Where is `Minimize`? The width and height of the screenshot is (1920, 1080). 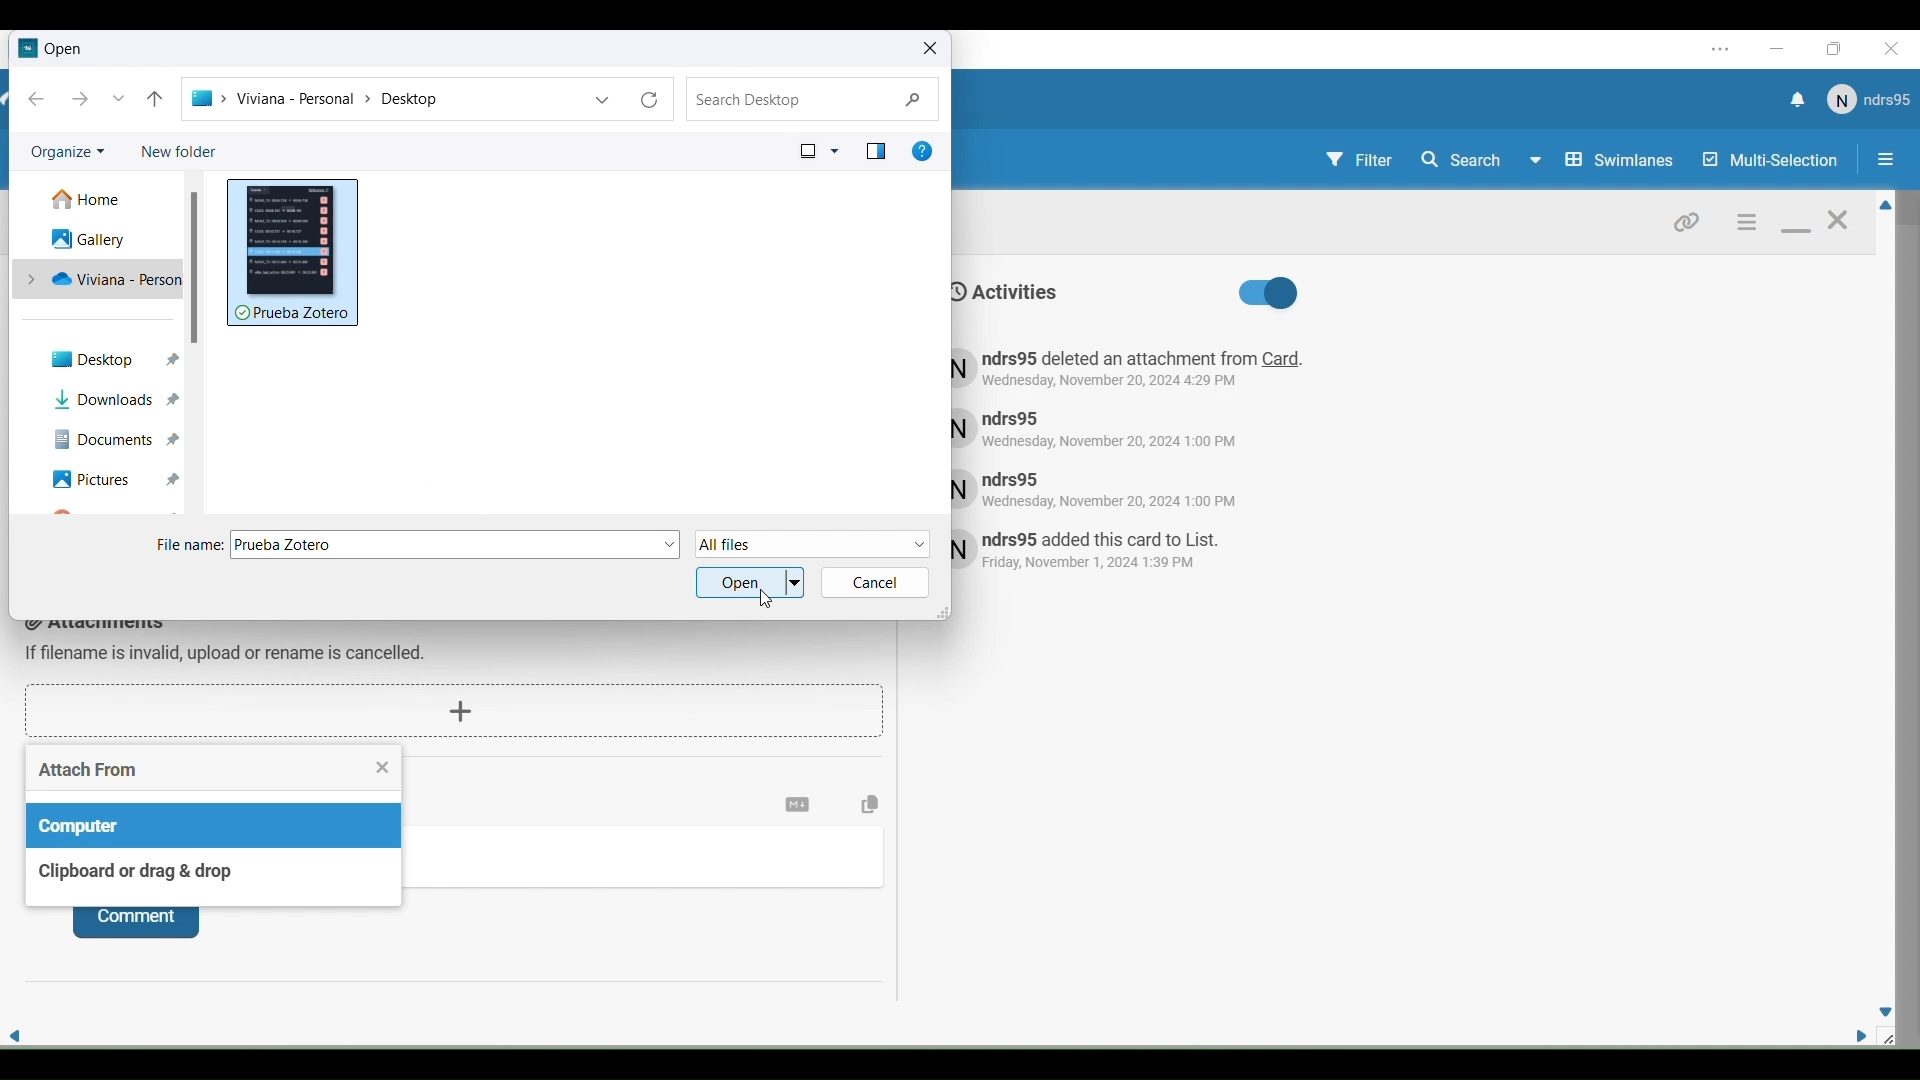 Minimize is located at coordinates (1779, 49).